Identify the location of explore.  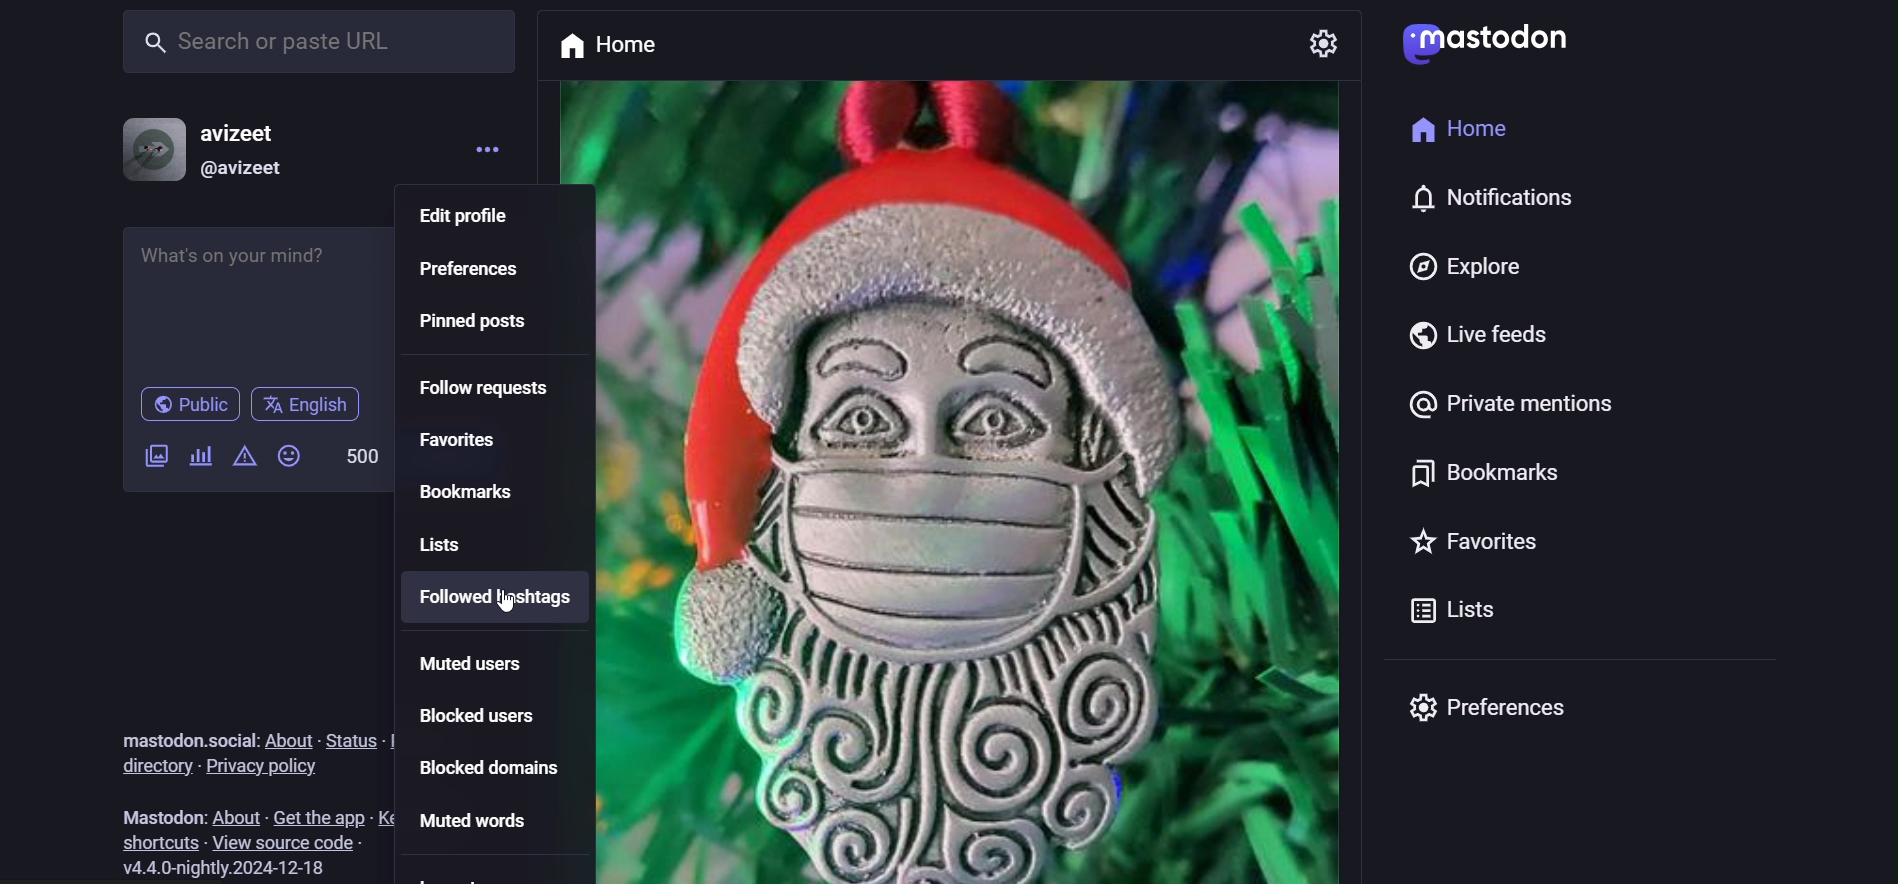
(1510, 268).